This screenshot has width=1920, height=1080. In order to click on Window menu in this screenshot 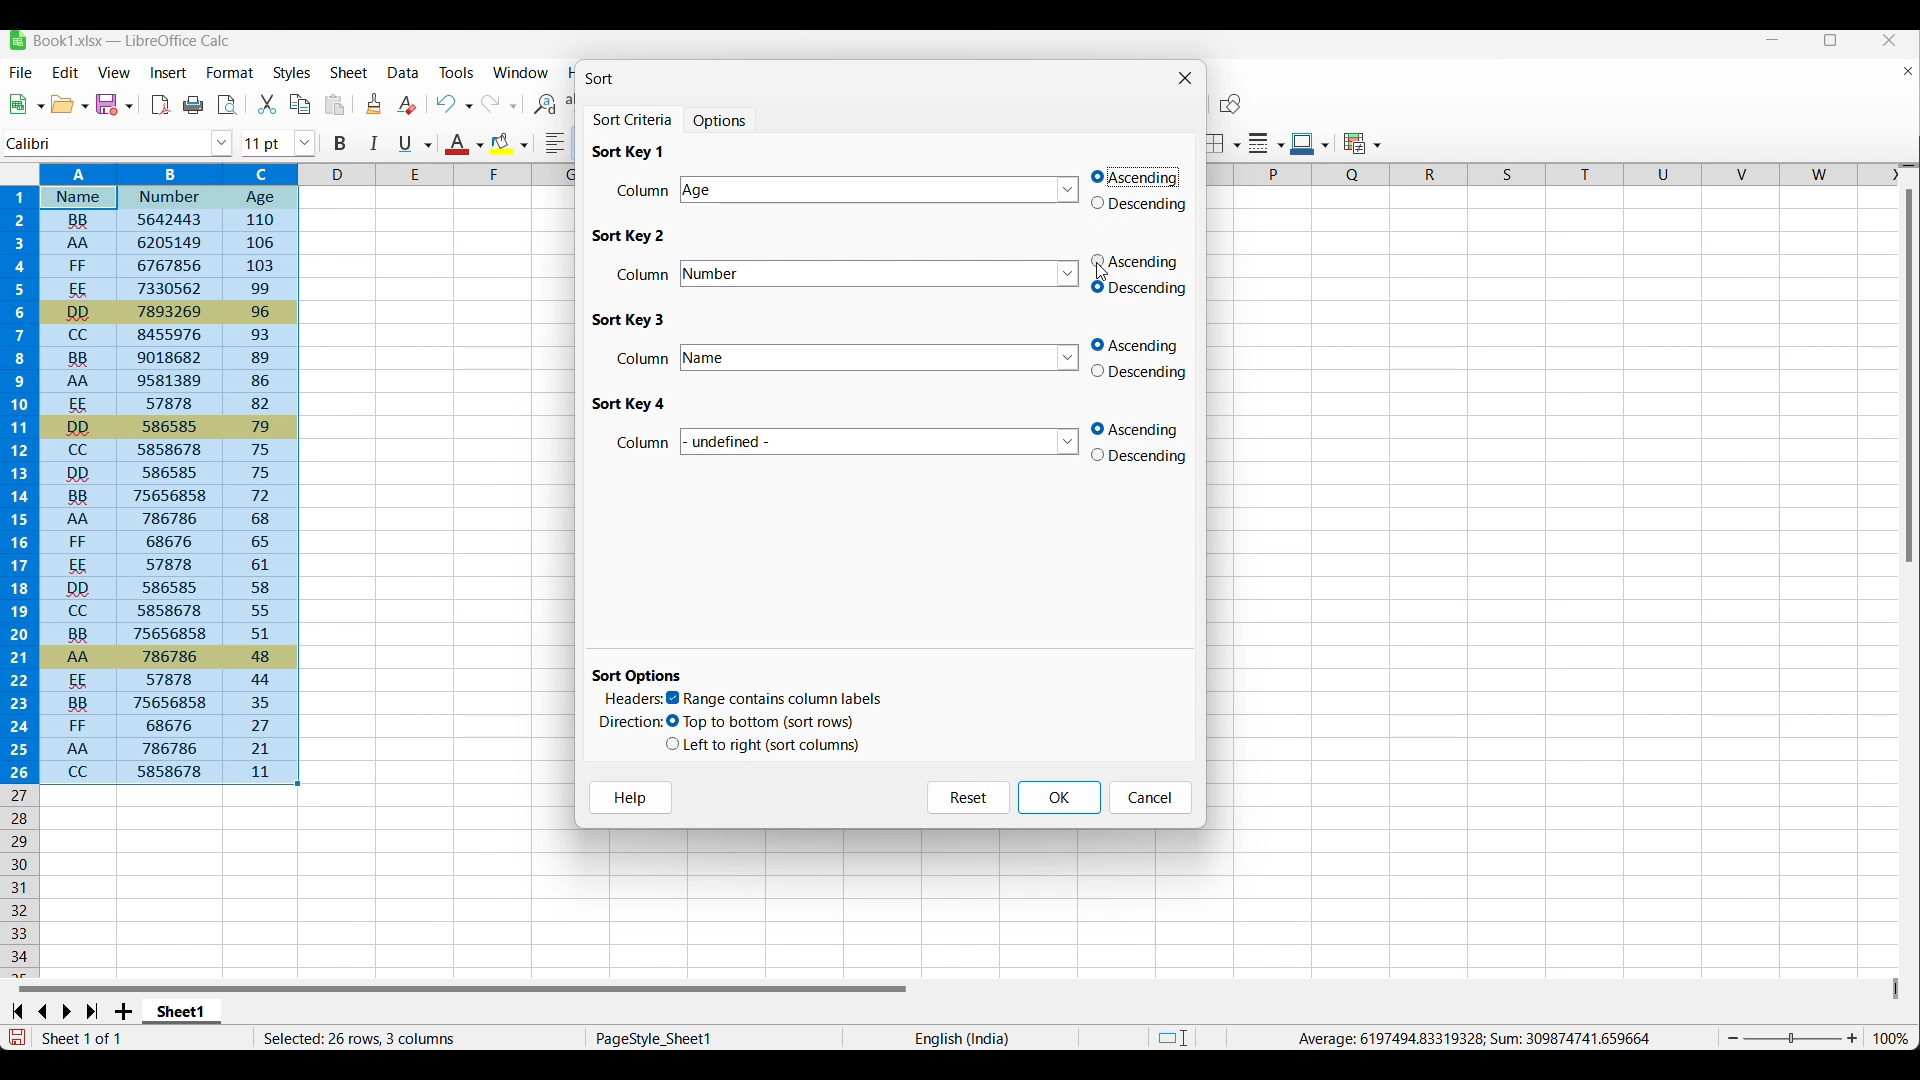, I will do `click(521, 73)`.